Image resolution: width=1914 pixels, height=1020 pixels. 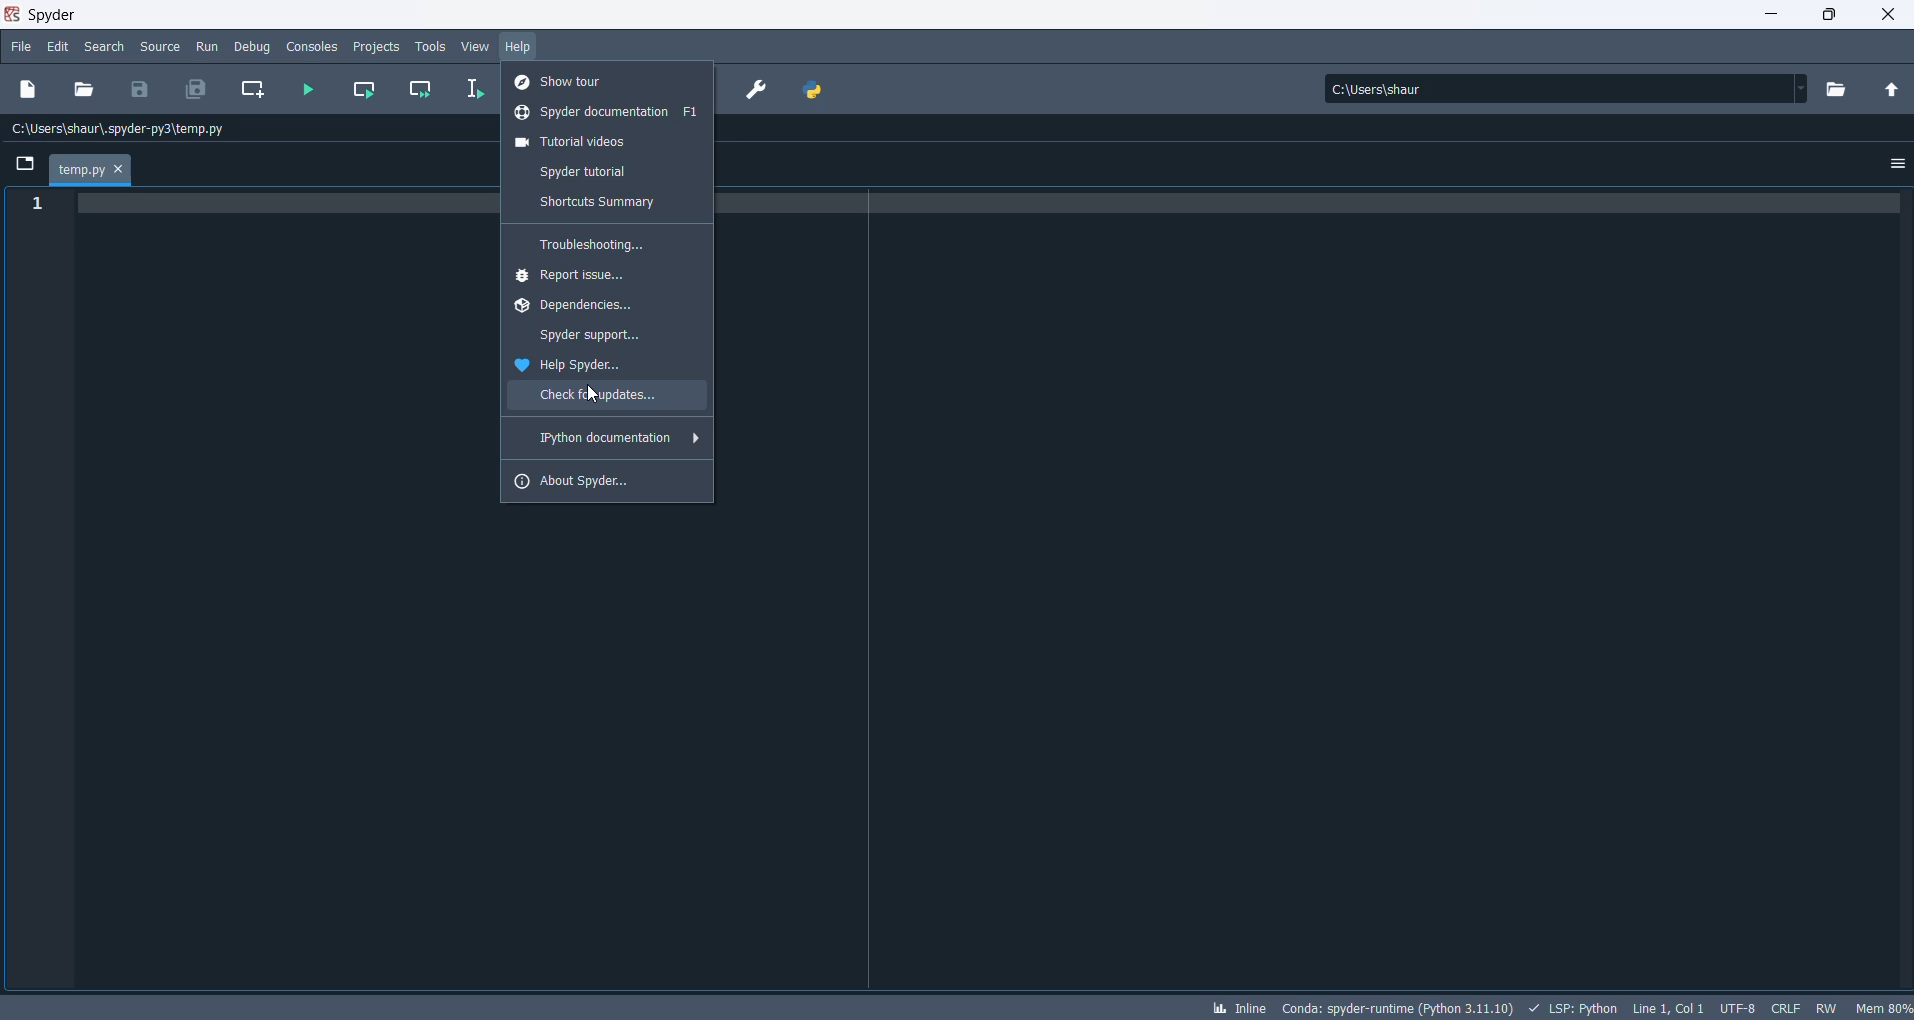 What do you see at coordinates (600, 309) in the screenshot?
I see `dependencies ` at bounding box center [600, 309].